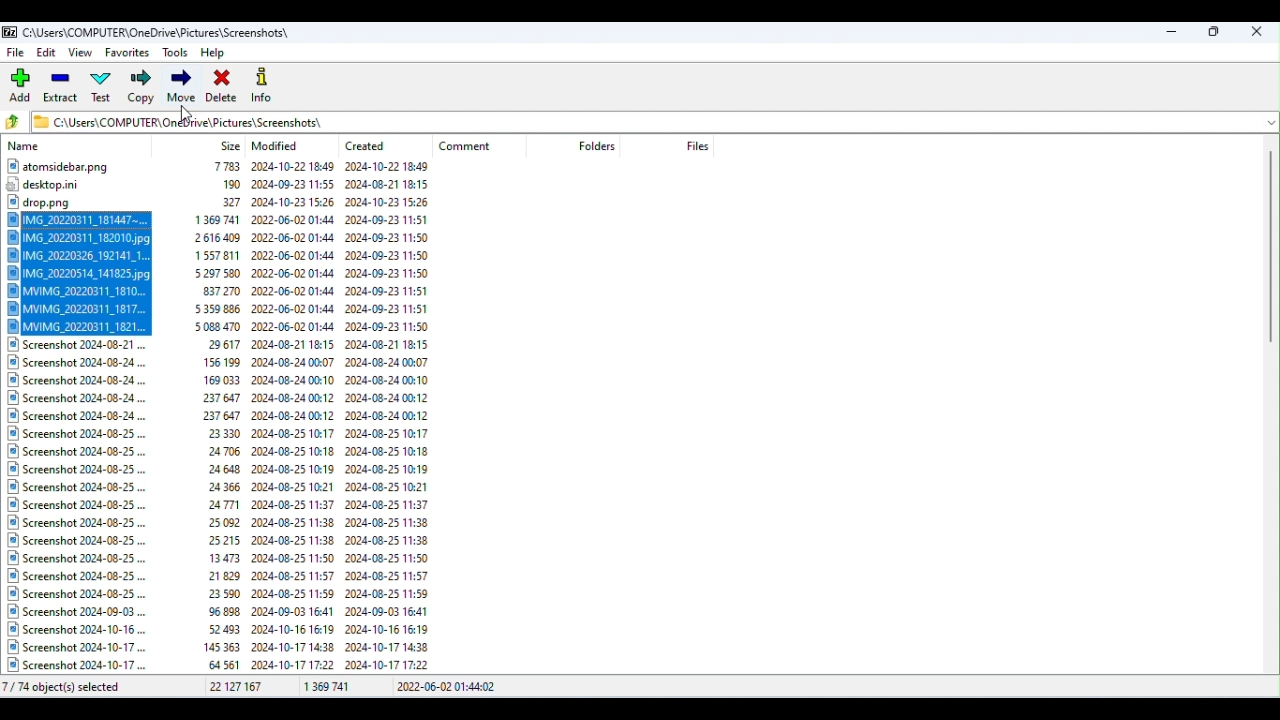 Image resolution: width=1280 pixels, height=720 pixels. Describe the element at coordinates (474, 146) in the screenshot. I see `Comment` at that location.